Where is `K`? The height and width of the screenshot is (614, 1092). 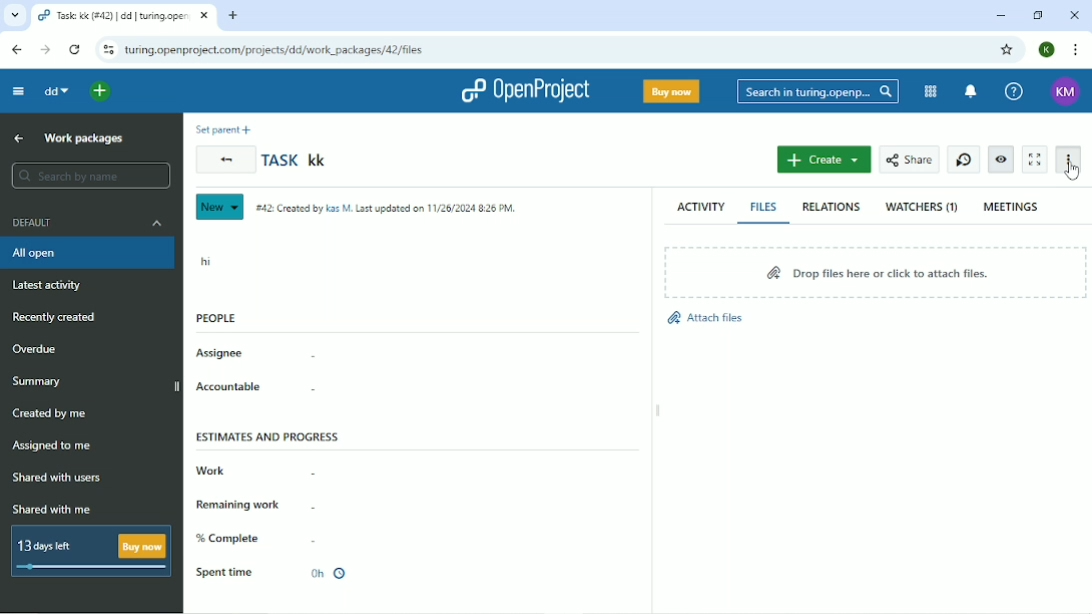 K is located at coordinates (1046, 50).